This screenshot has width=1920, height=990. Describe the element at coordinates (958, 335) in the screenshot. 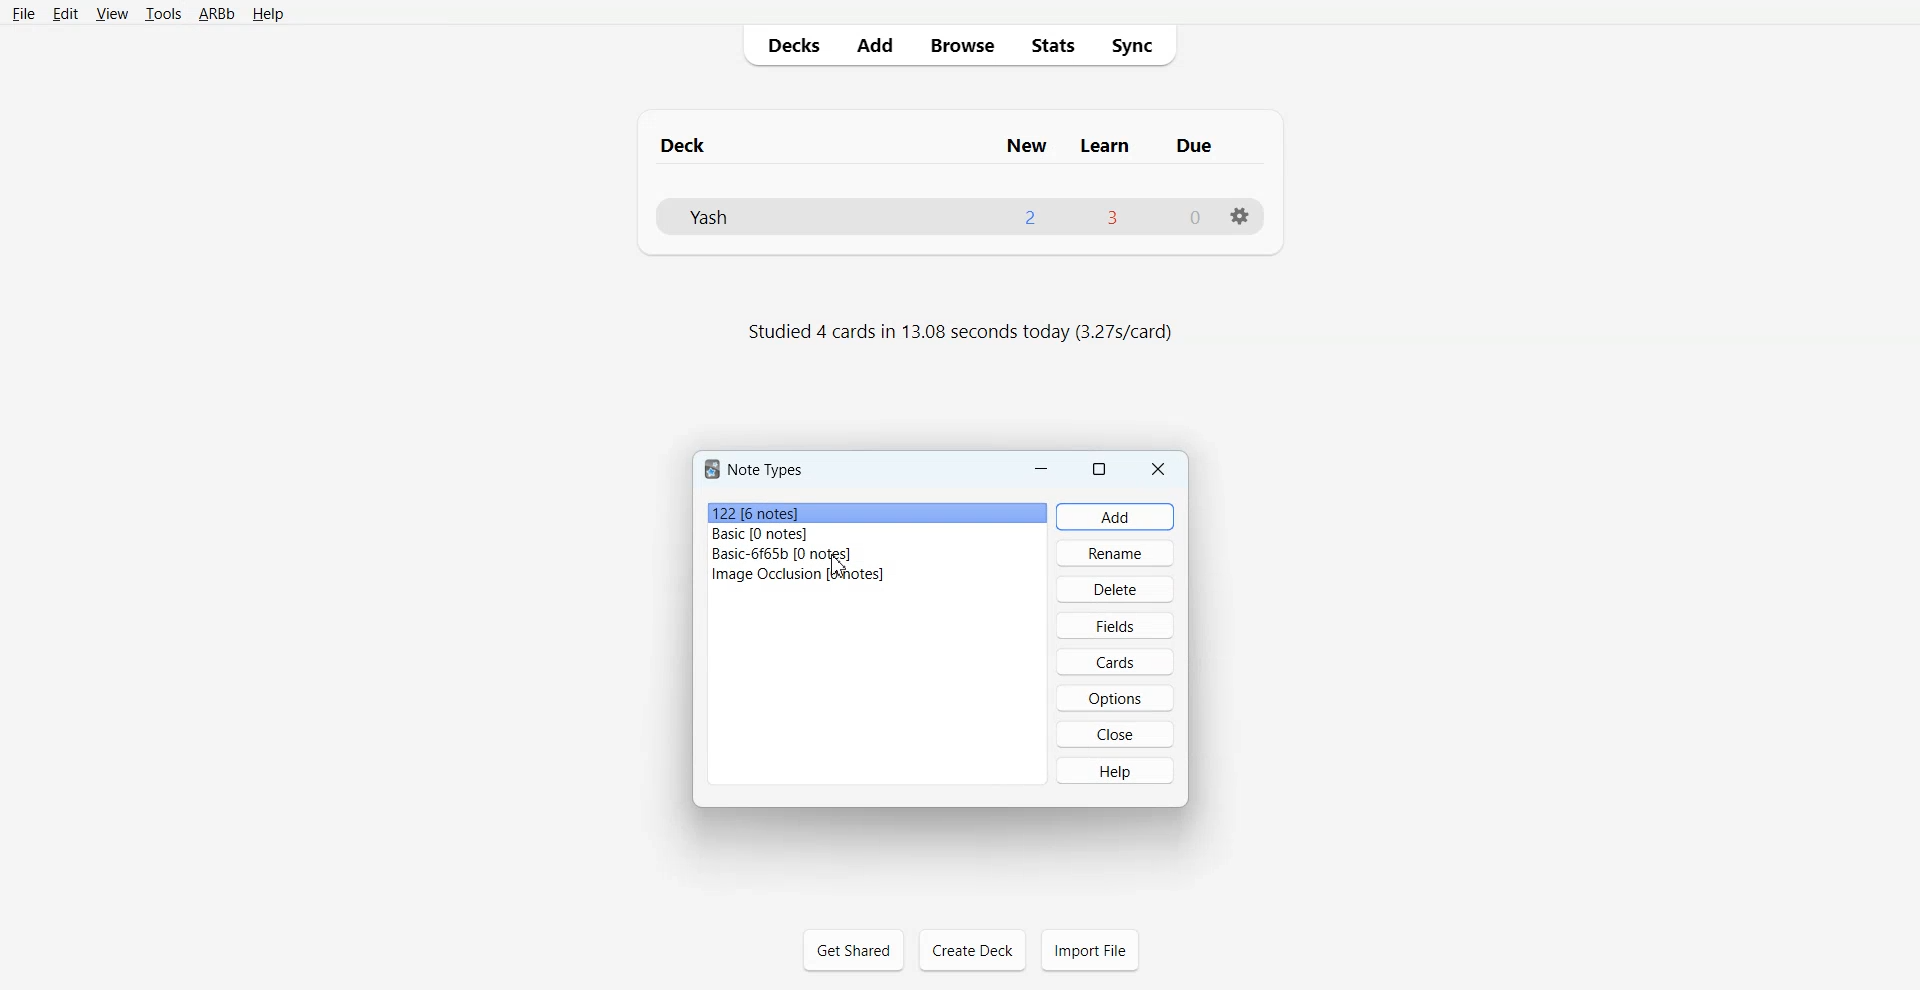

I see `Text 2` at that location.